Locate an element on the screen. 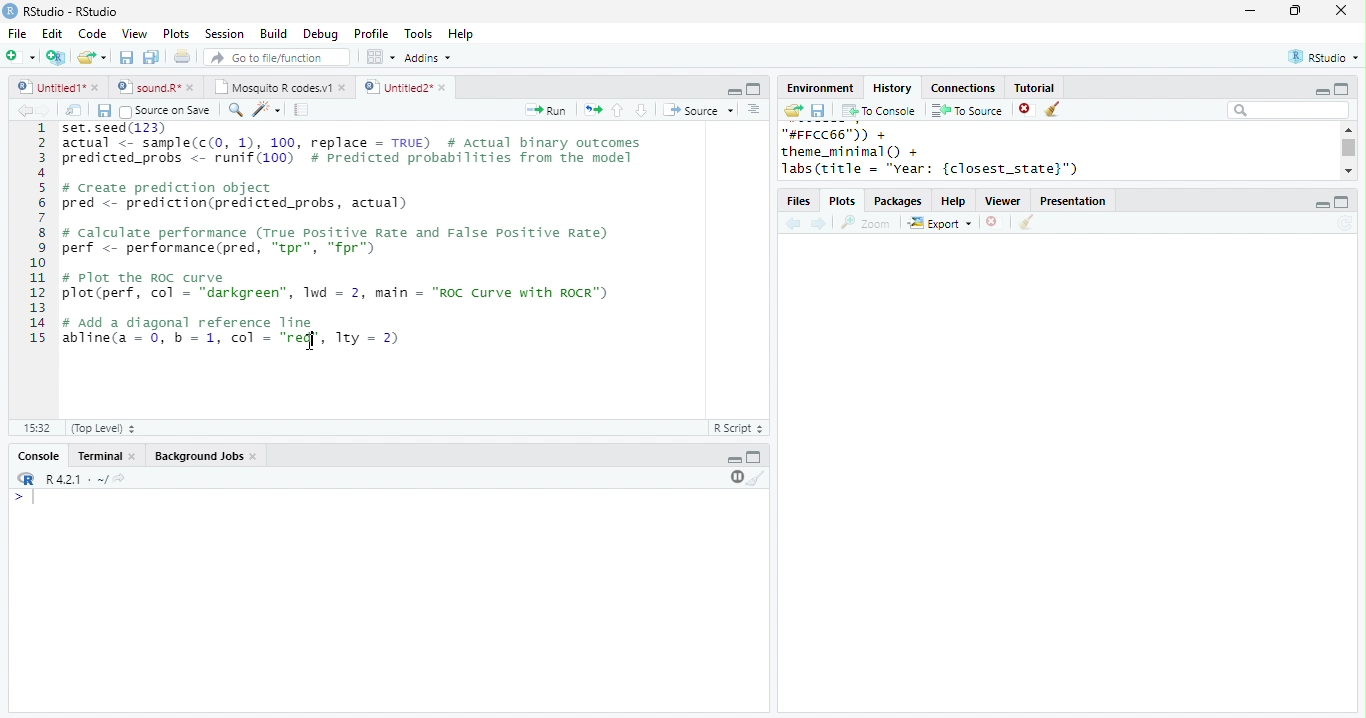  close file is located at coordinates (995, 223).